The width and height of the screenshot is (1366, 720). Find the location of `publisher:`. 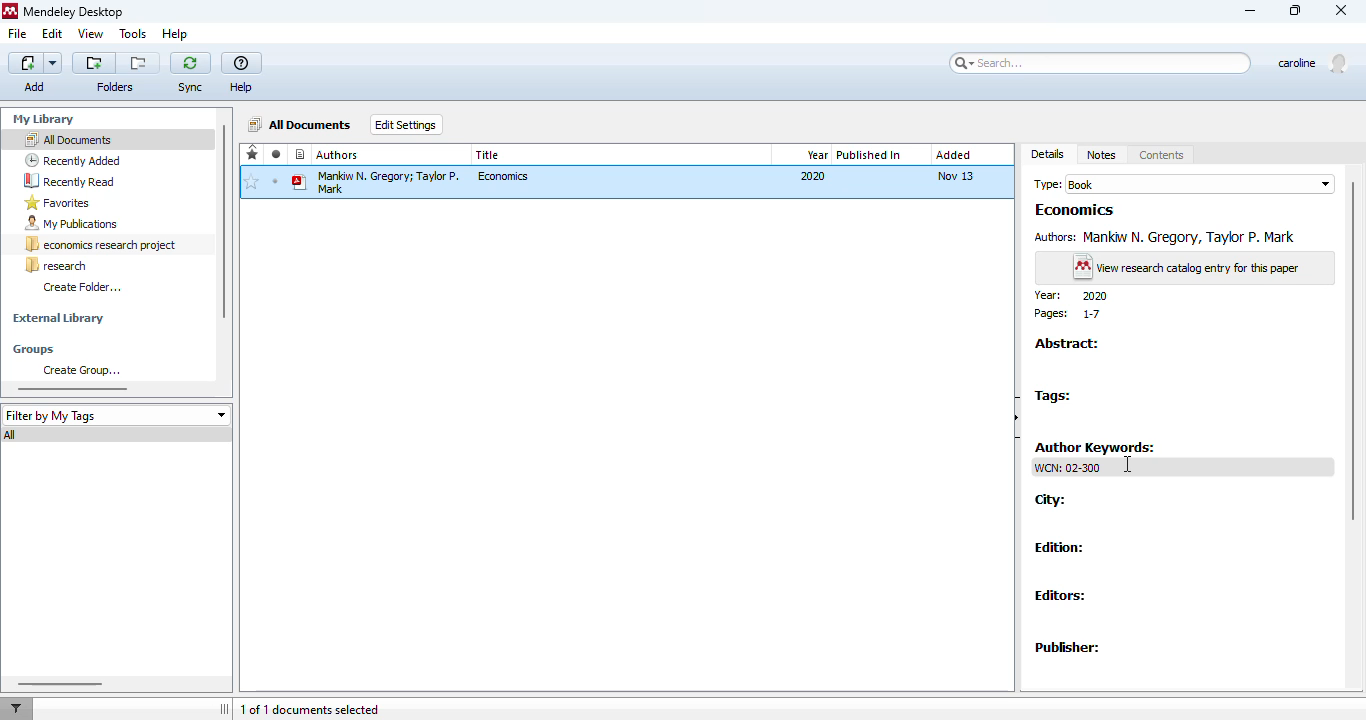

publisher: is located at coordinates (1068, 649).